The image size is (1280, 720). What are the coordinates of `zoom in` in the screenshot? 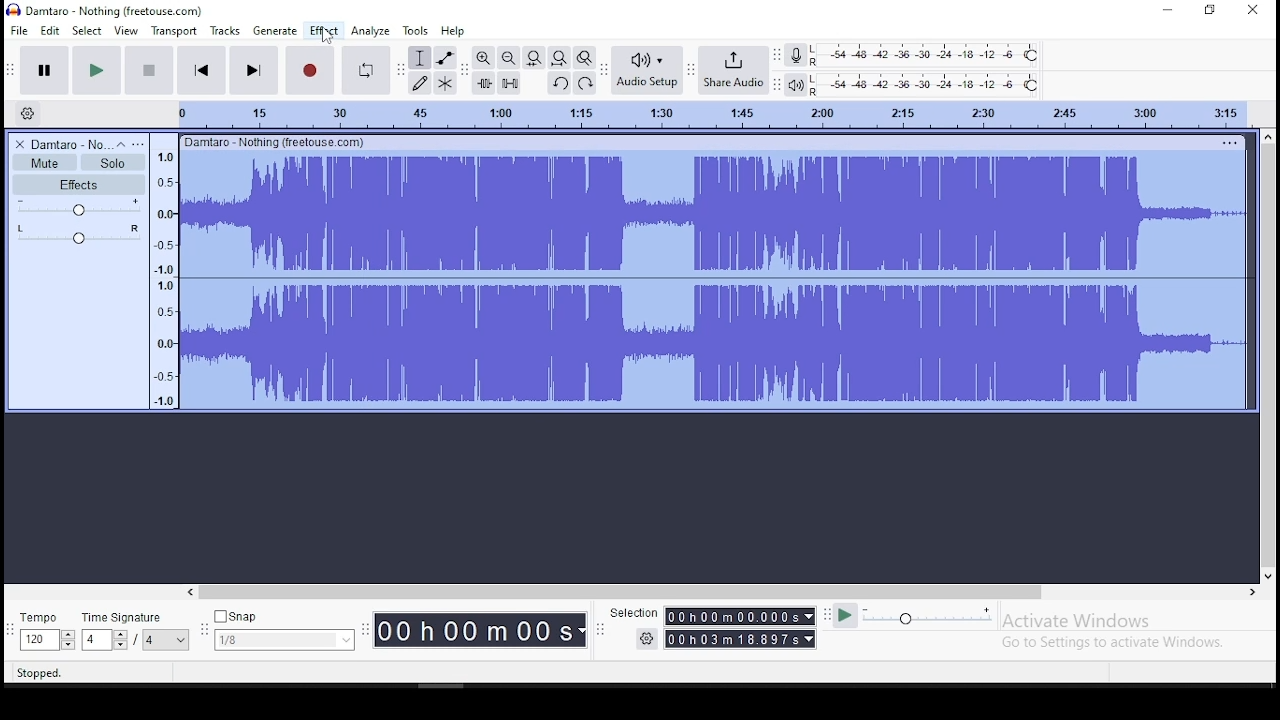 It's located at (485, 58).